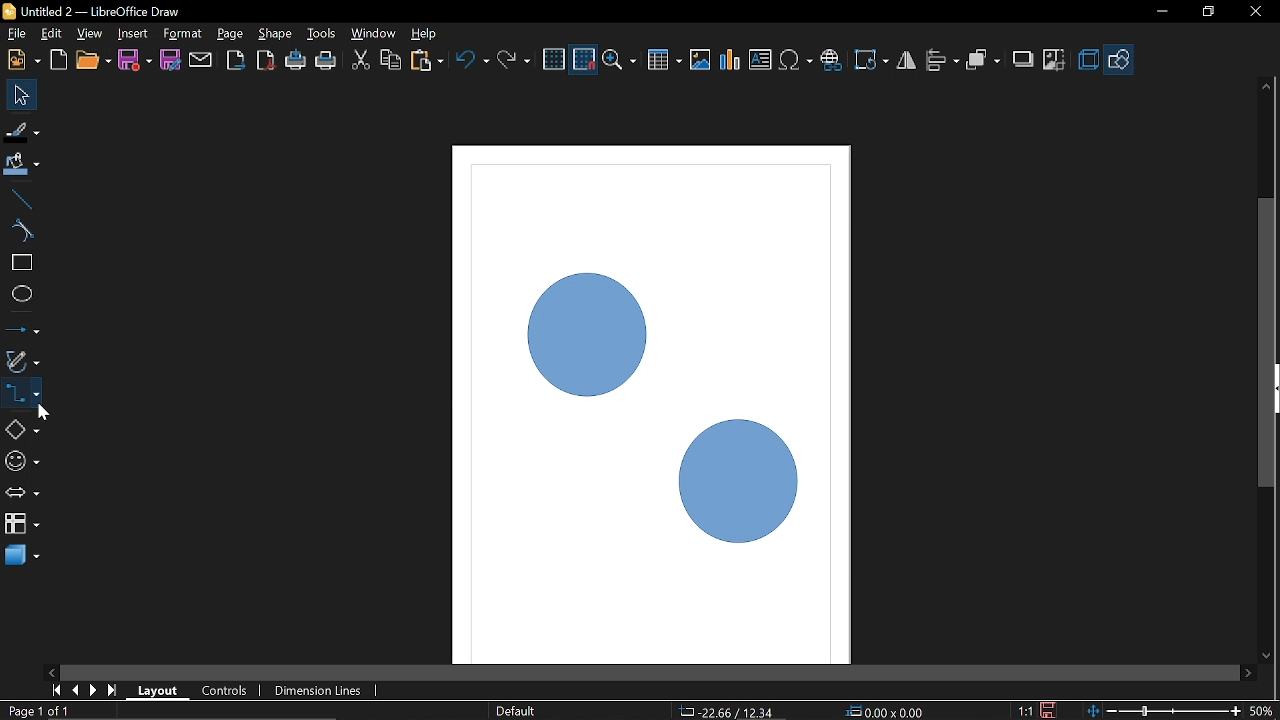 Image resolution: width=1280 pixels, height=720 pixels. I want to click on rectangle, so click(19, 262).